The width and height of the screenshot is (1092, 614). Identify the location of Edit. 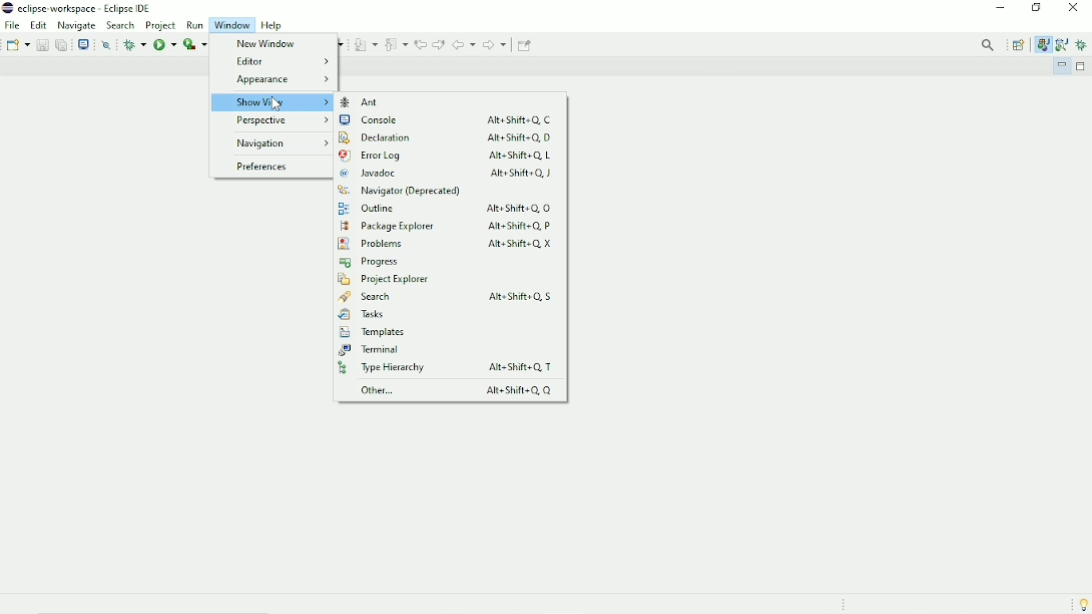
(39, 24).